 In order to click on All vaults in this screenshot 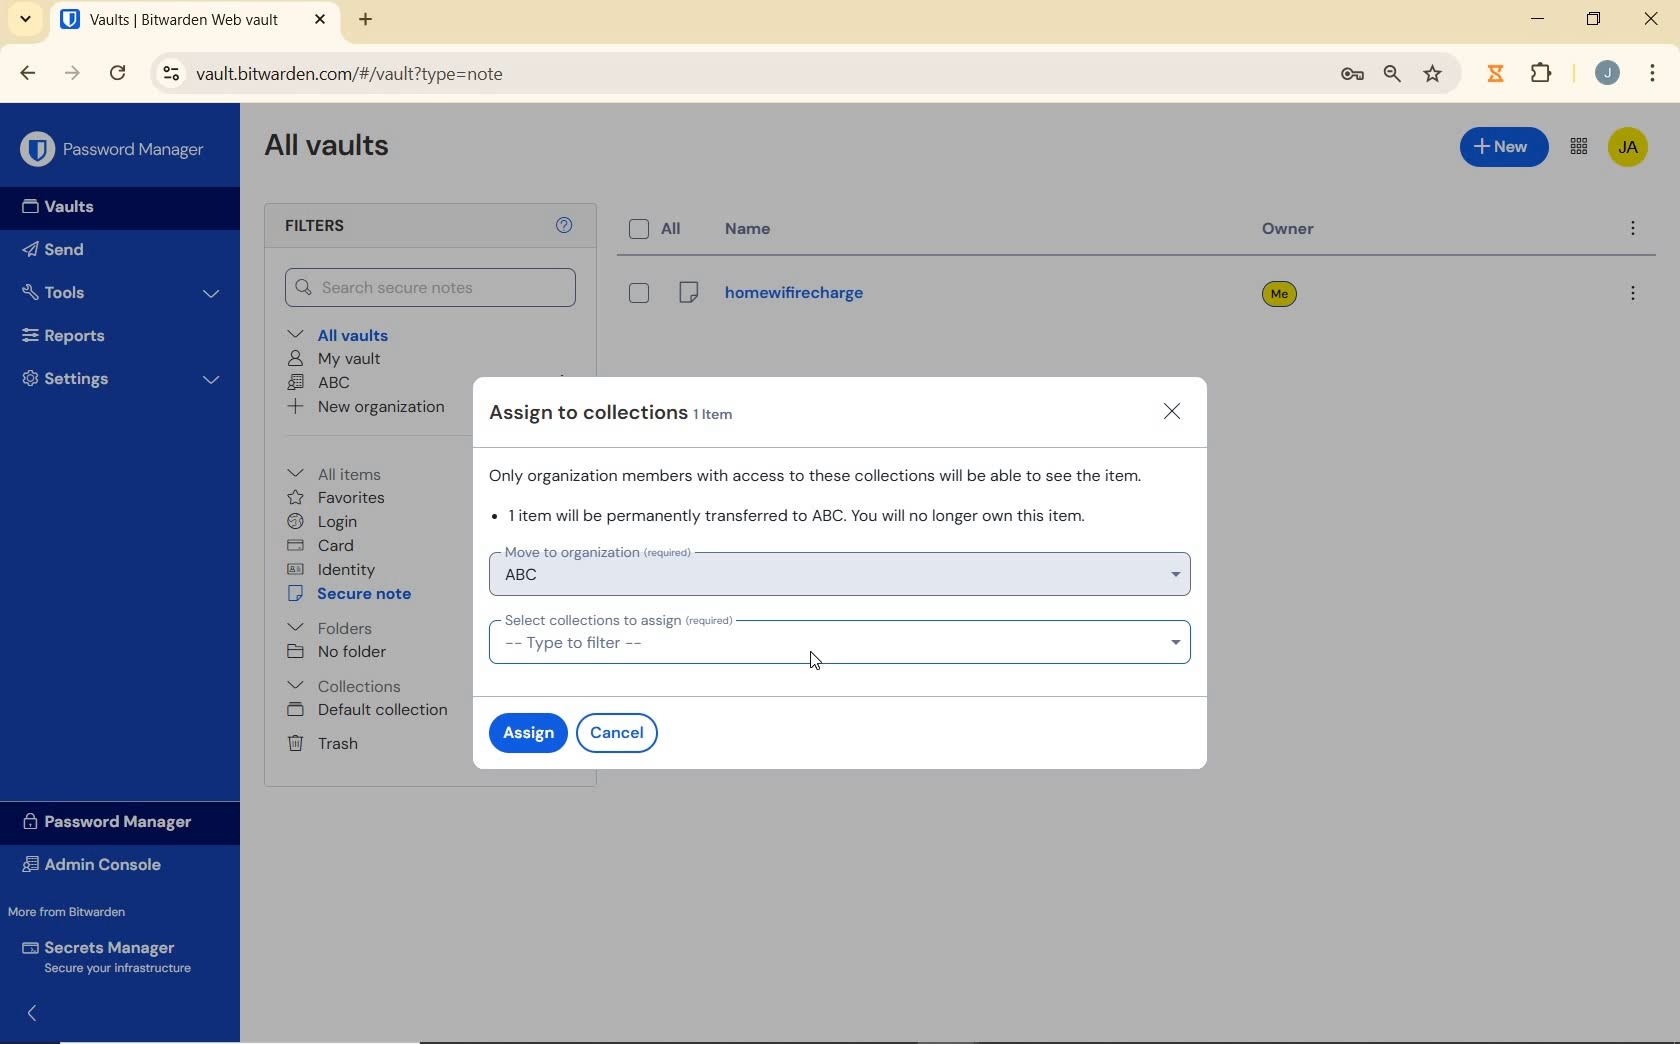, I will do `click(341, 333)`.